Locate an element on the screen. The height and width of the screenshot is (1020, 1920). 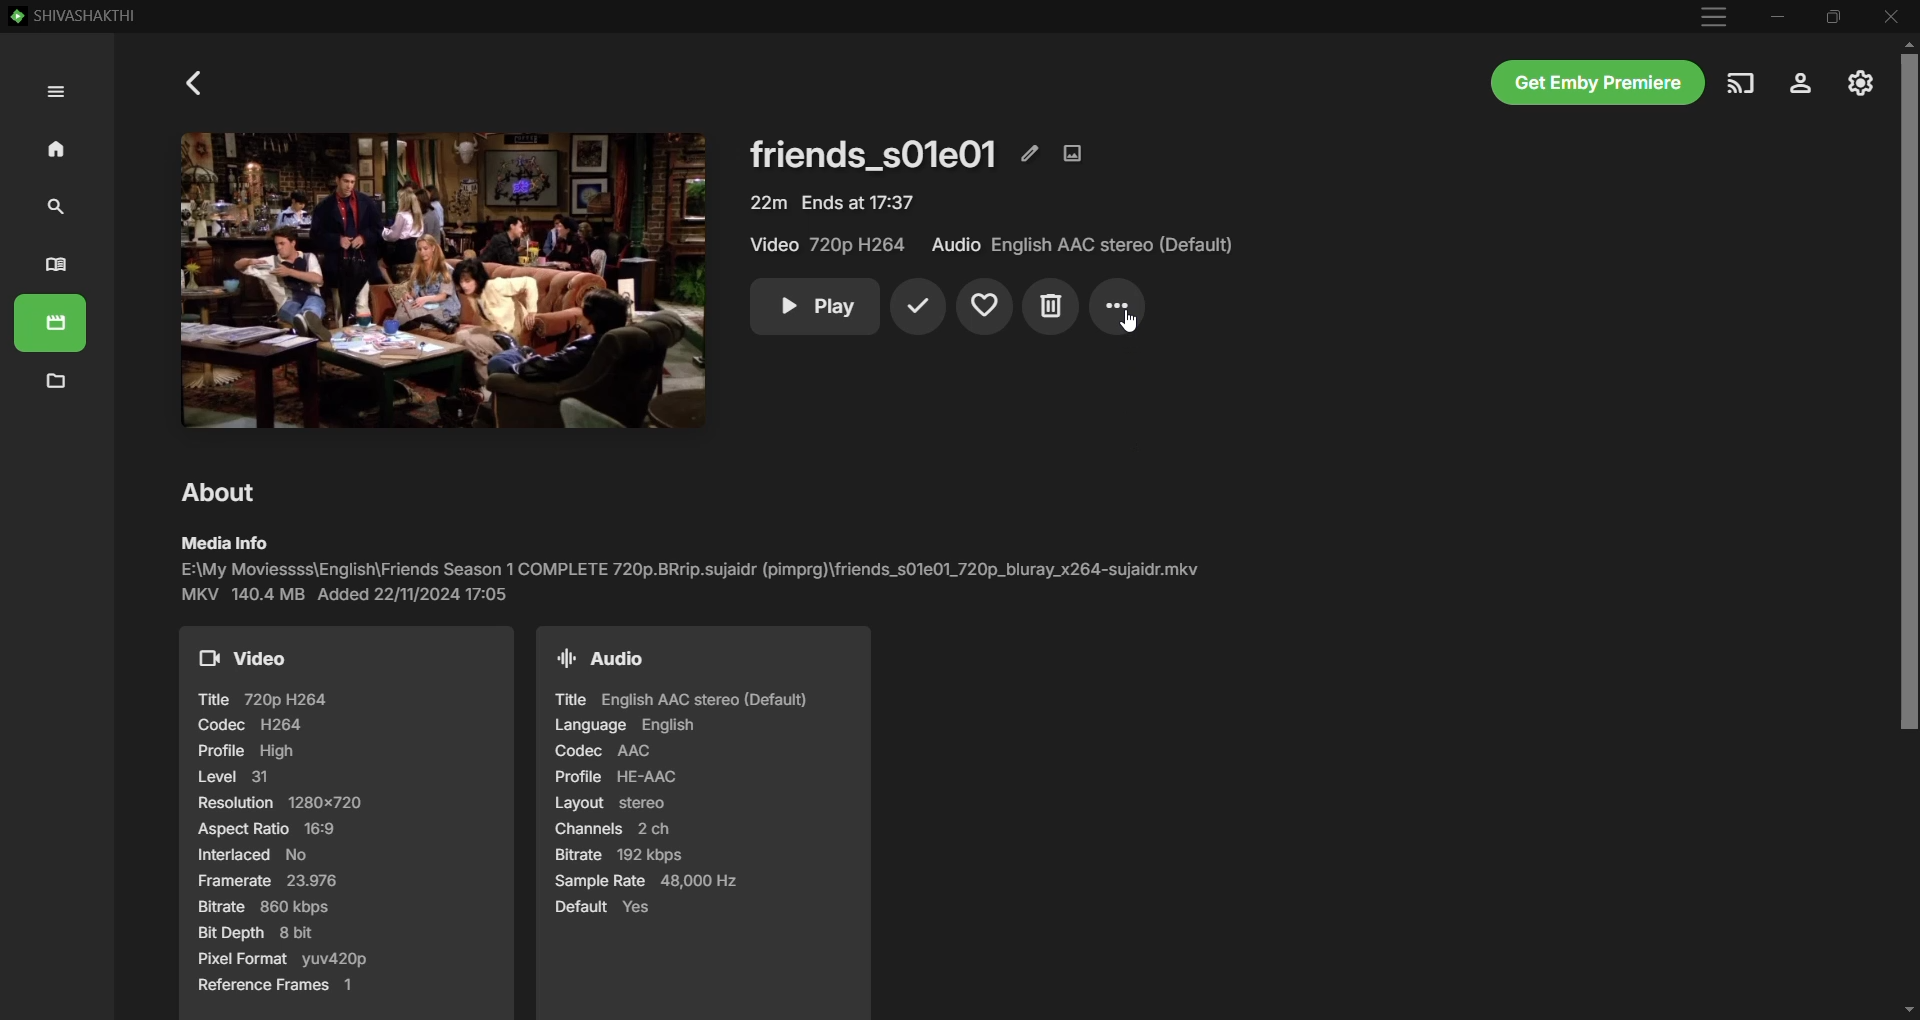
Books is located at coordinates (56, 267).